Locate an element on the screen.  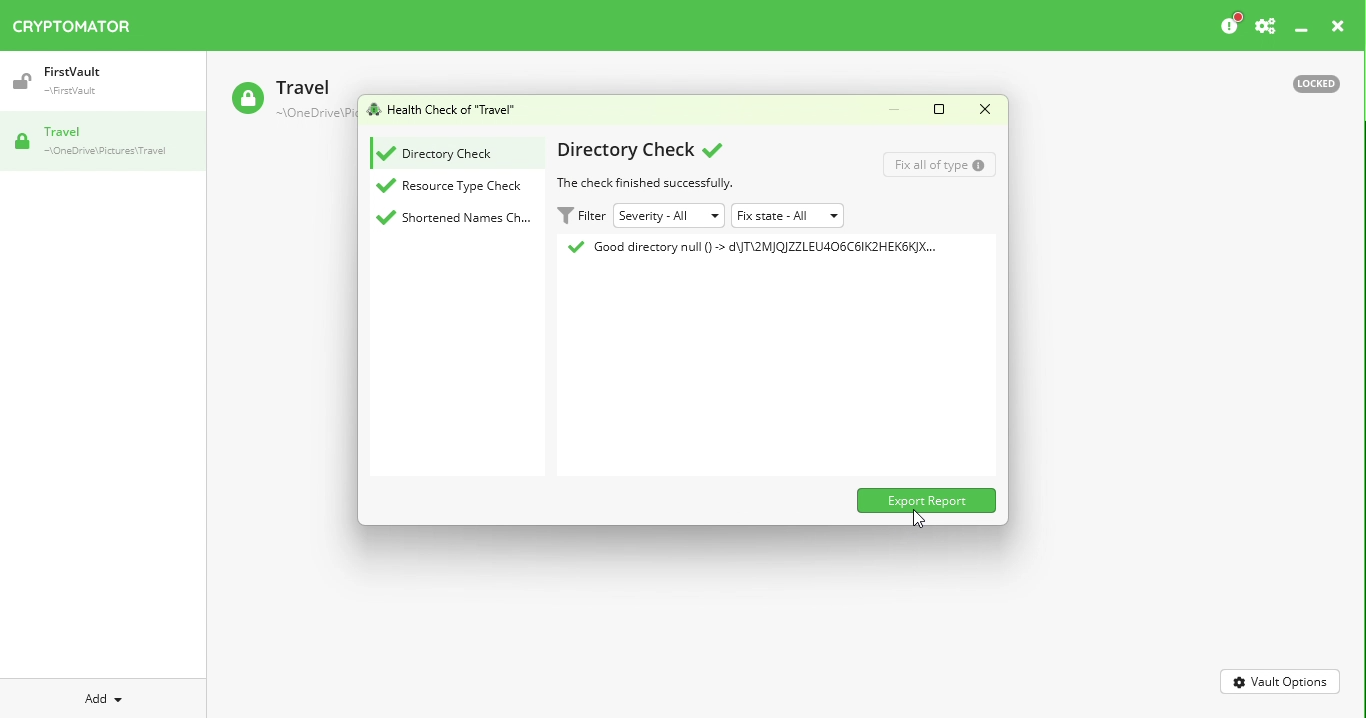
Directory check is located at coordinates (636, 149).